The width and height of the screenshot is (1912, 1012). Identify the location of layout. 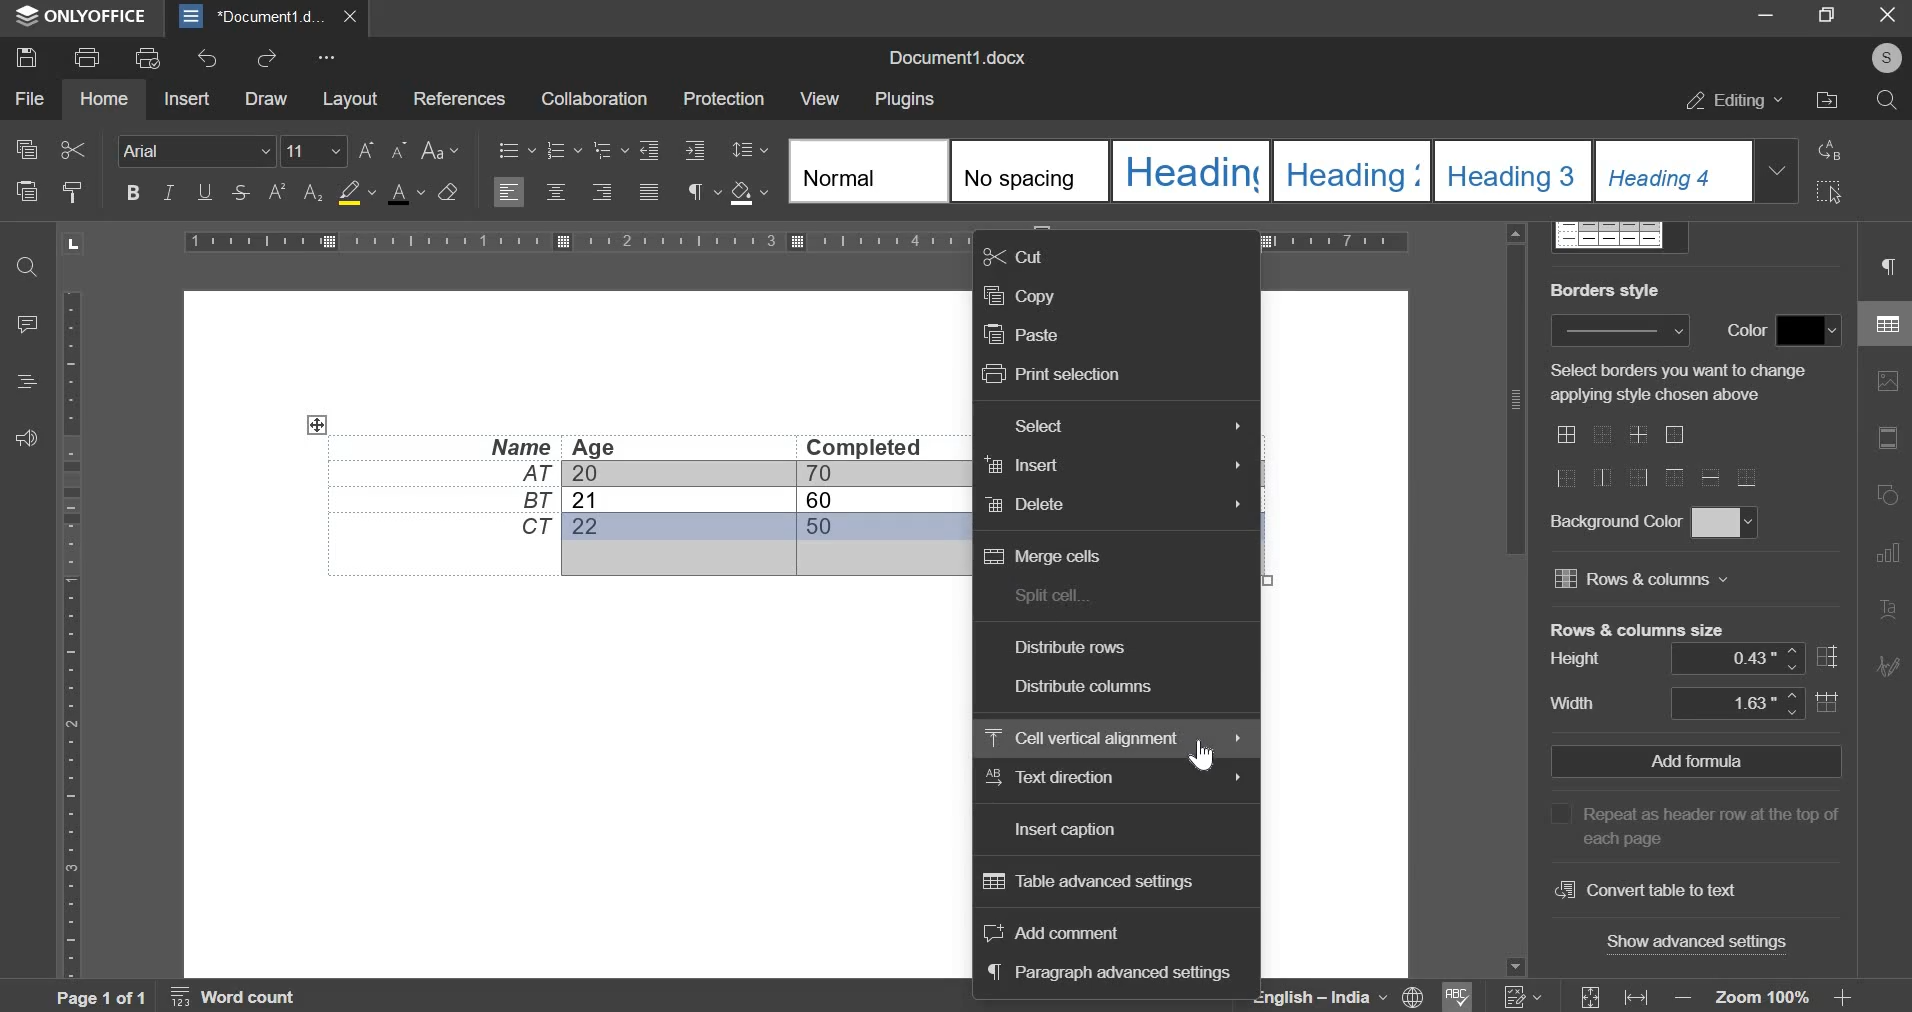
(348, 98).